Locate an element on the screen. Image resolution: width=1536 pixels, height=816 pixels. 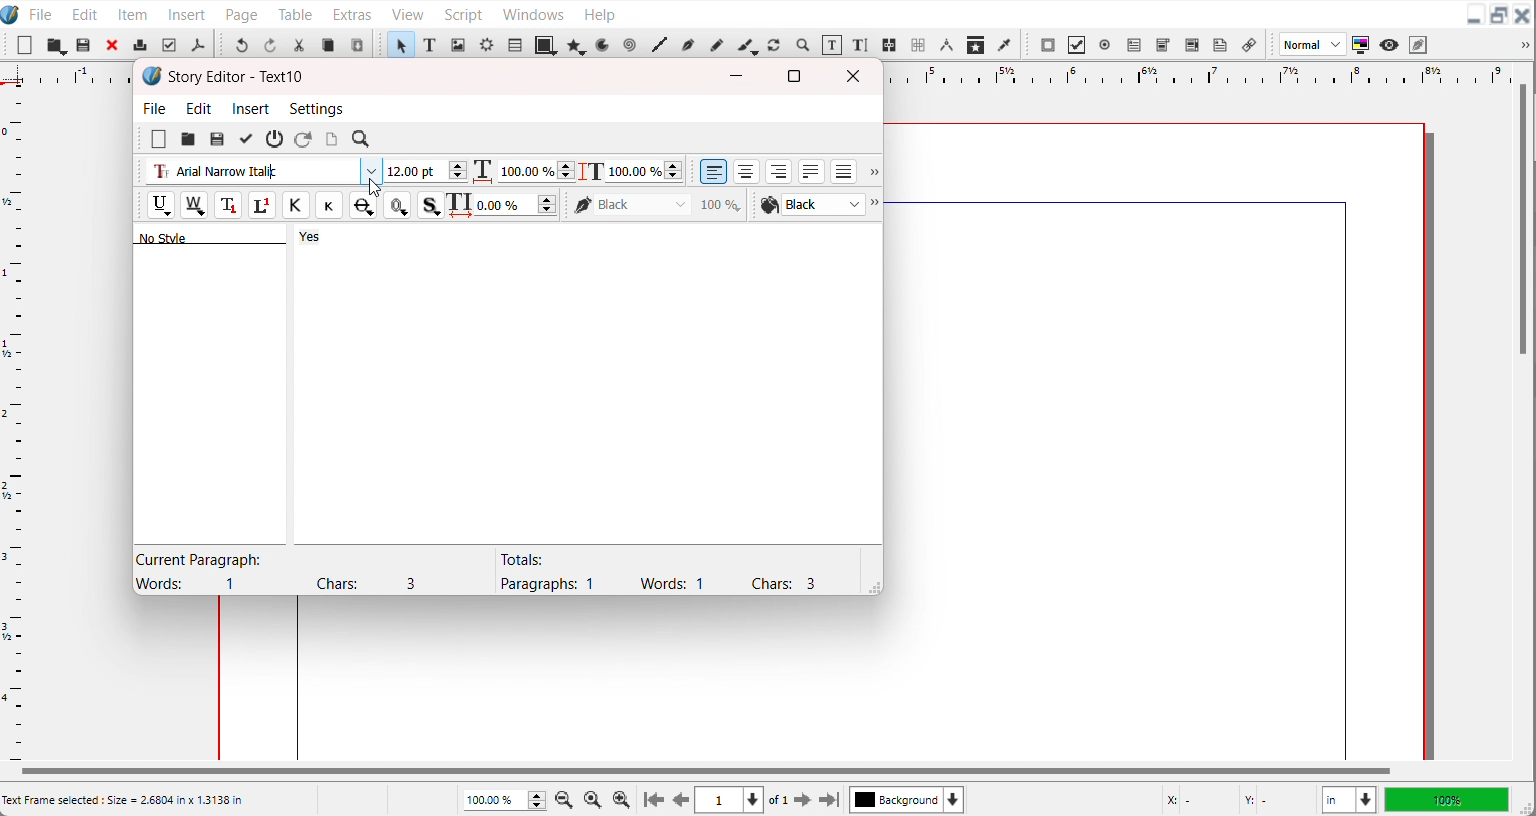
Edit content with frame is located at coordinates (832, 45).